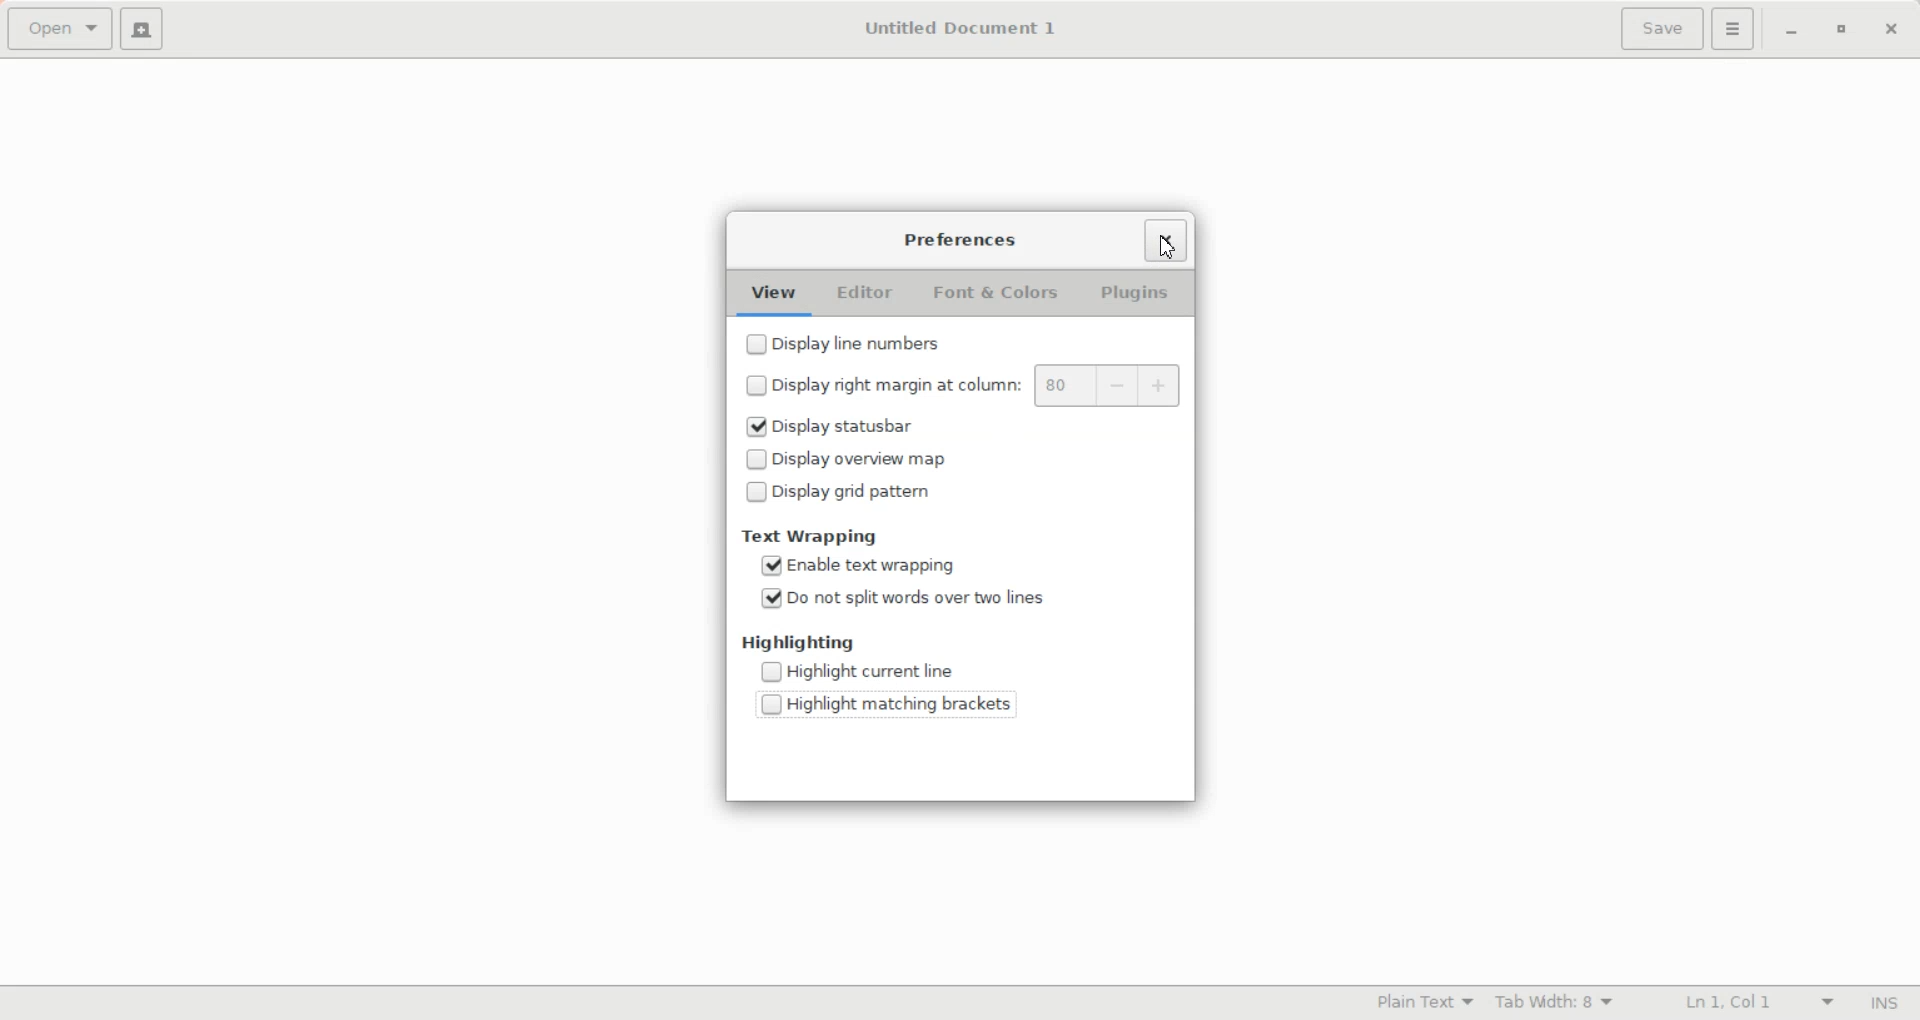 The width and height of the screenshot is (1920, 1020). I want to click on Tab width, so click(1555, 1002).